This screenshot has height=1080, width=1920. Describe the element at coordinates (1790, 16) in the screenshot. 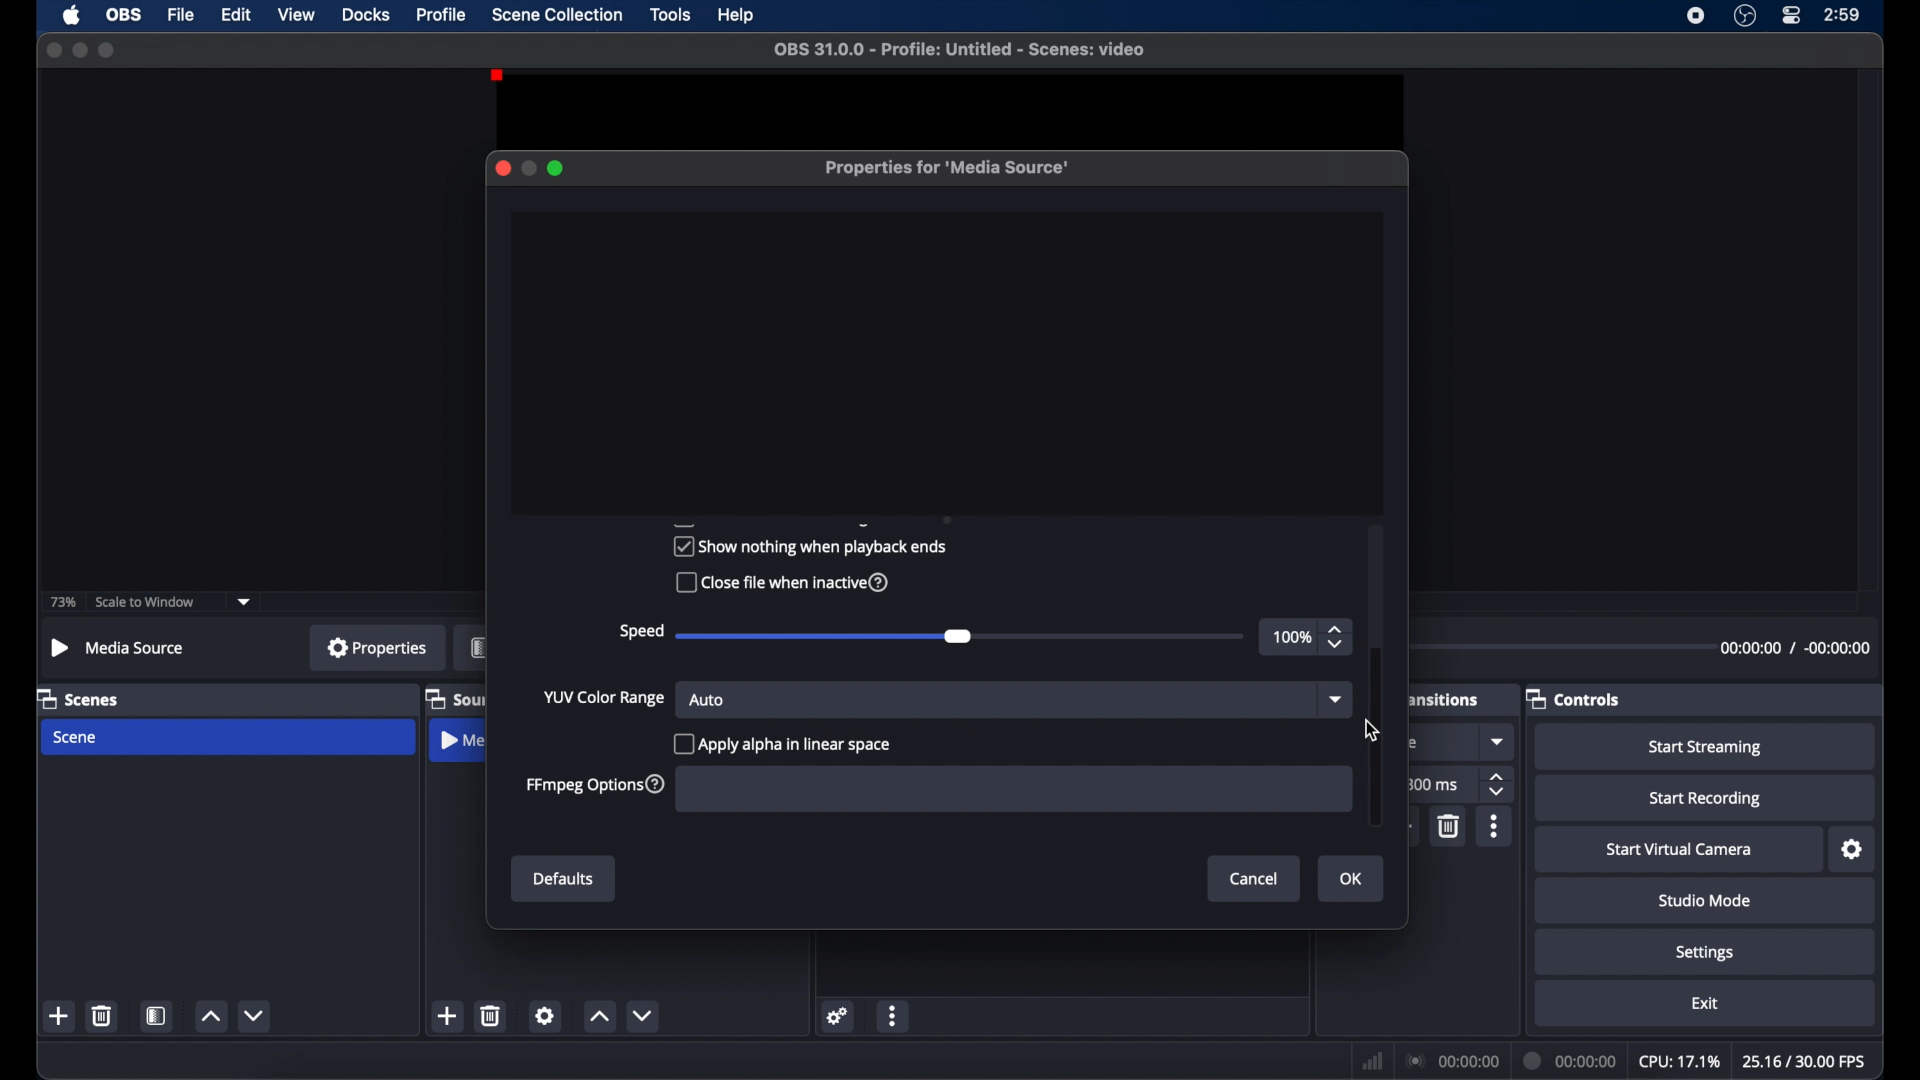

I see `control center` at that location.